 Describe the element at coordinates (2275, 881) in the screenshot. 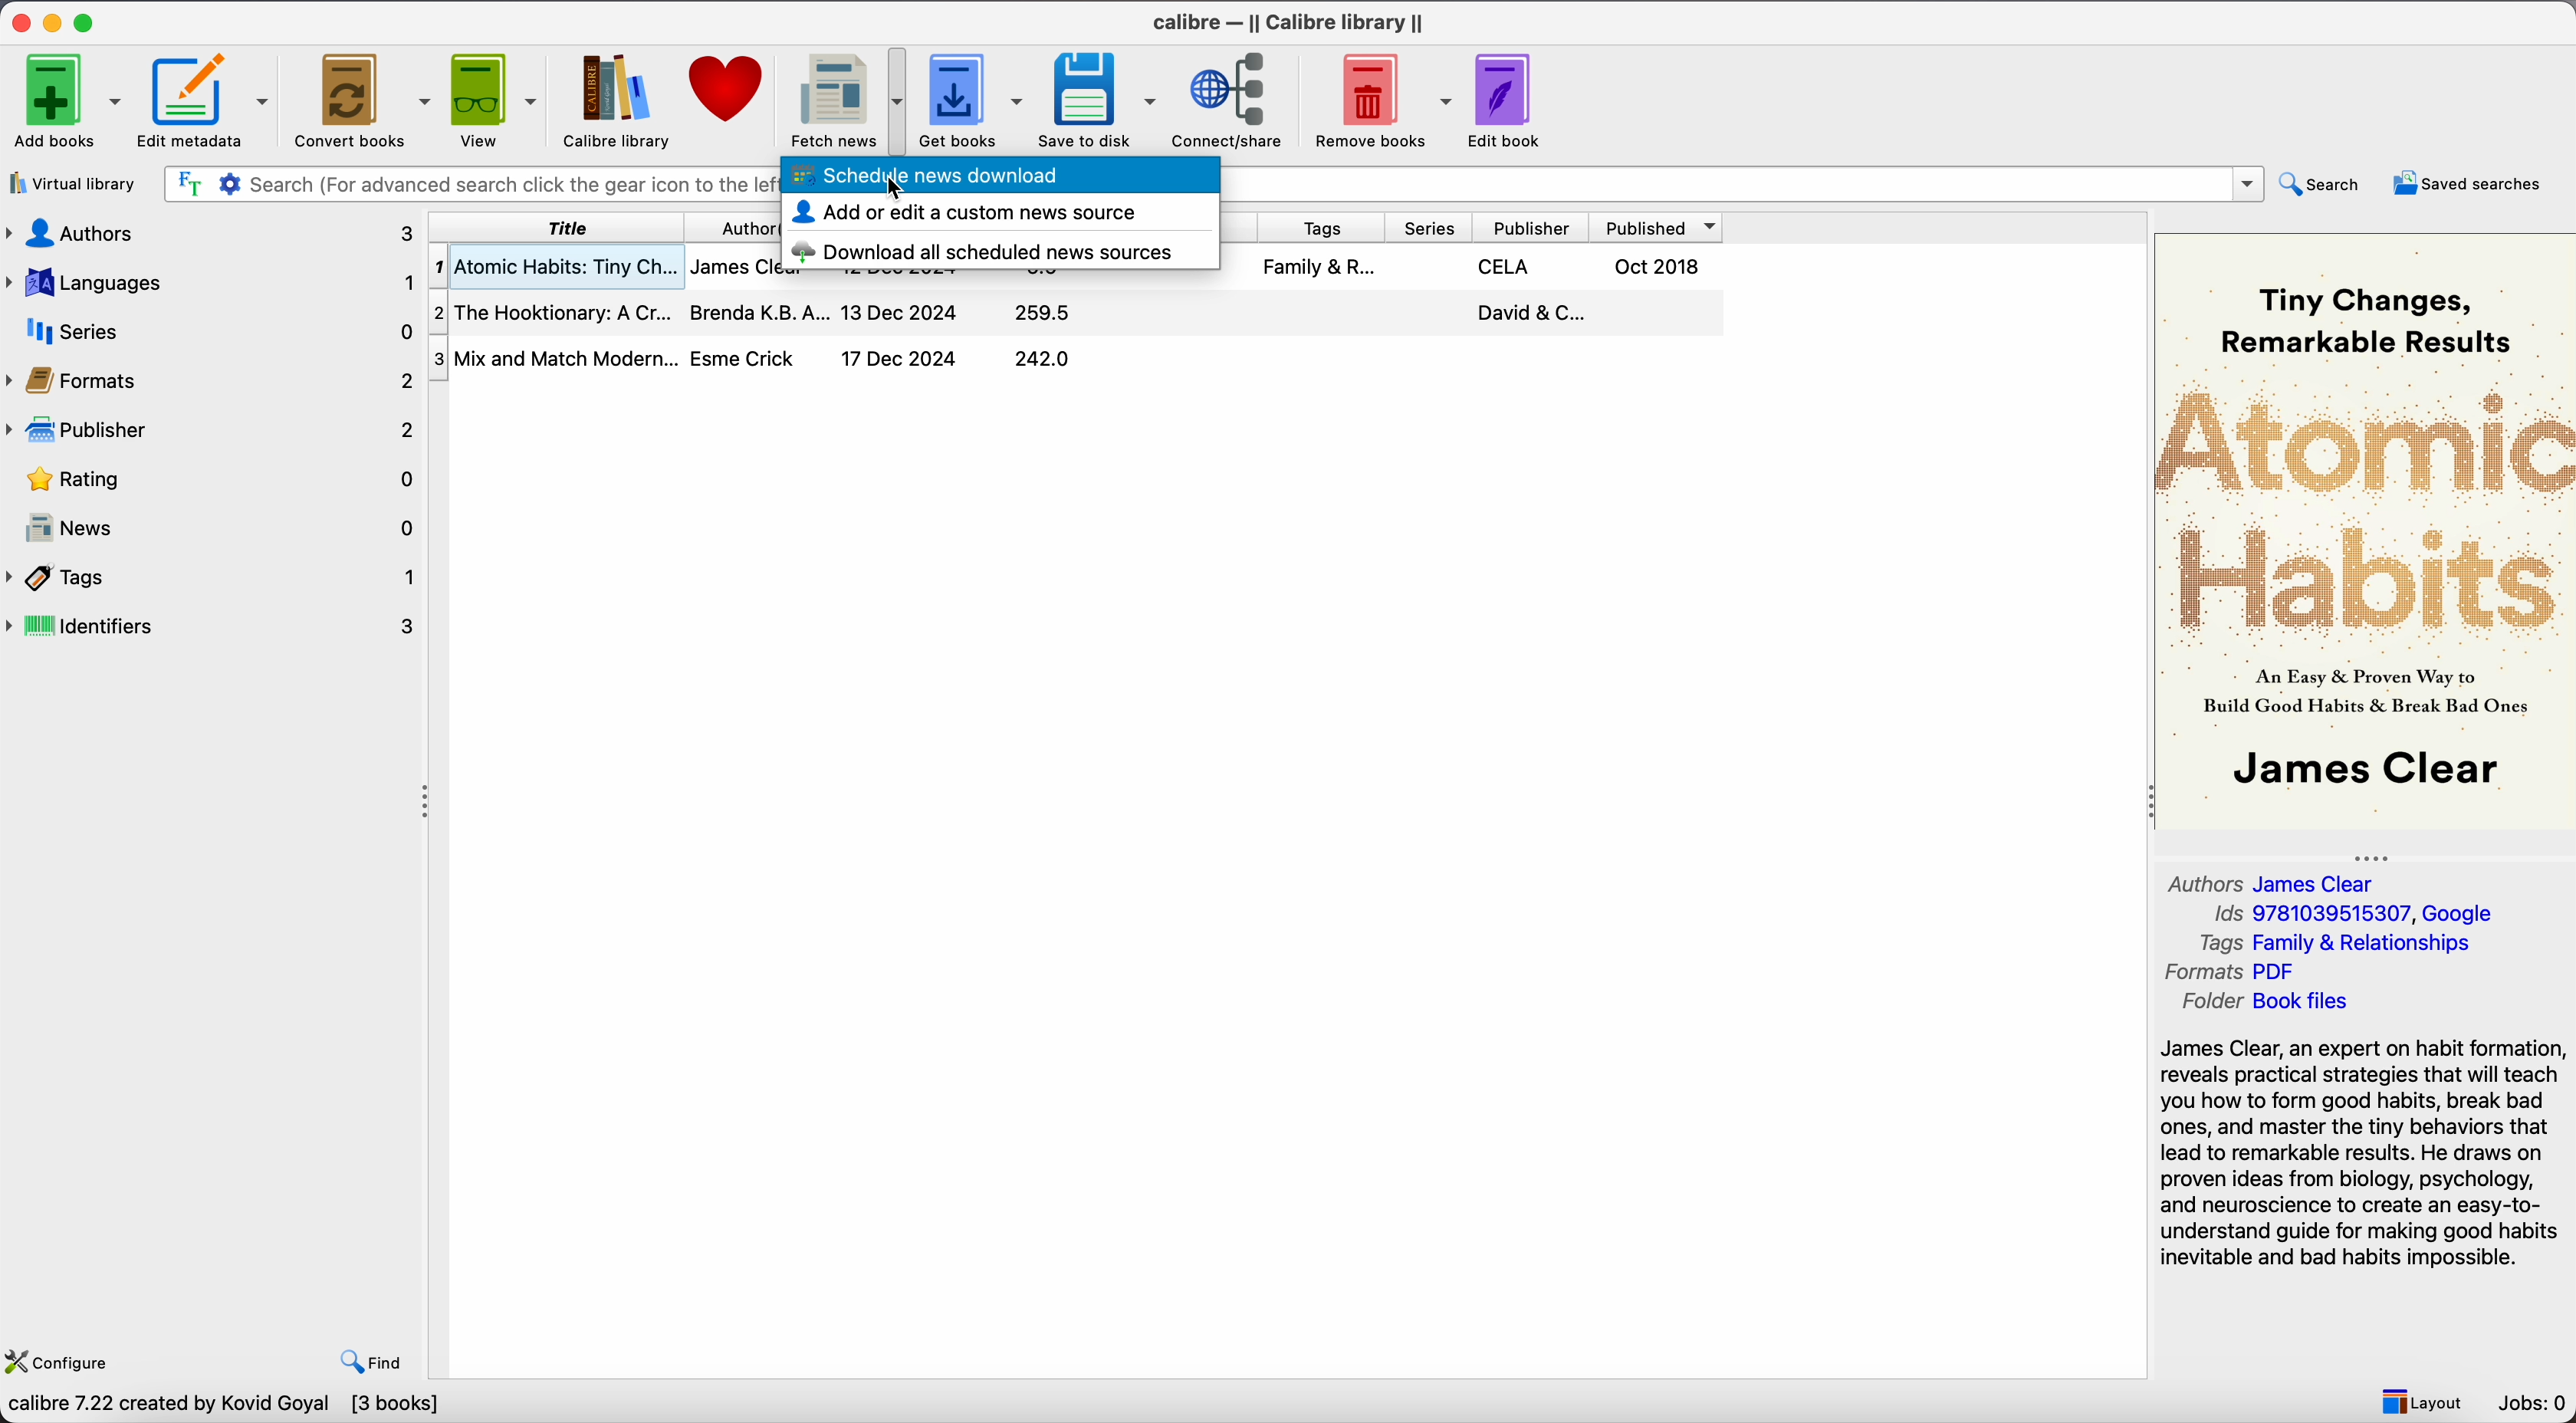

I see `Authors James Clear` at that location.